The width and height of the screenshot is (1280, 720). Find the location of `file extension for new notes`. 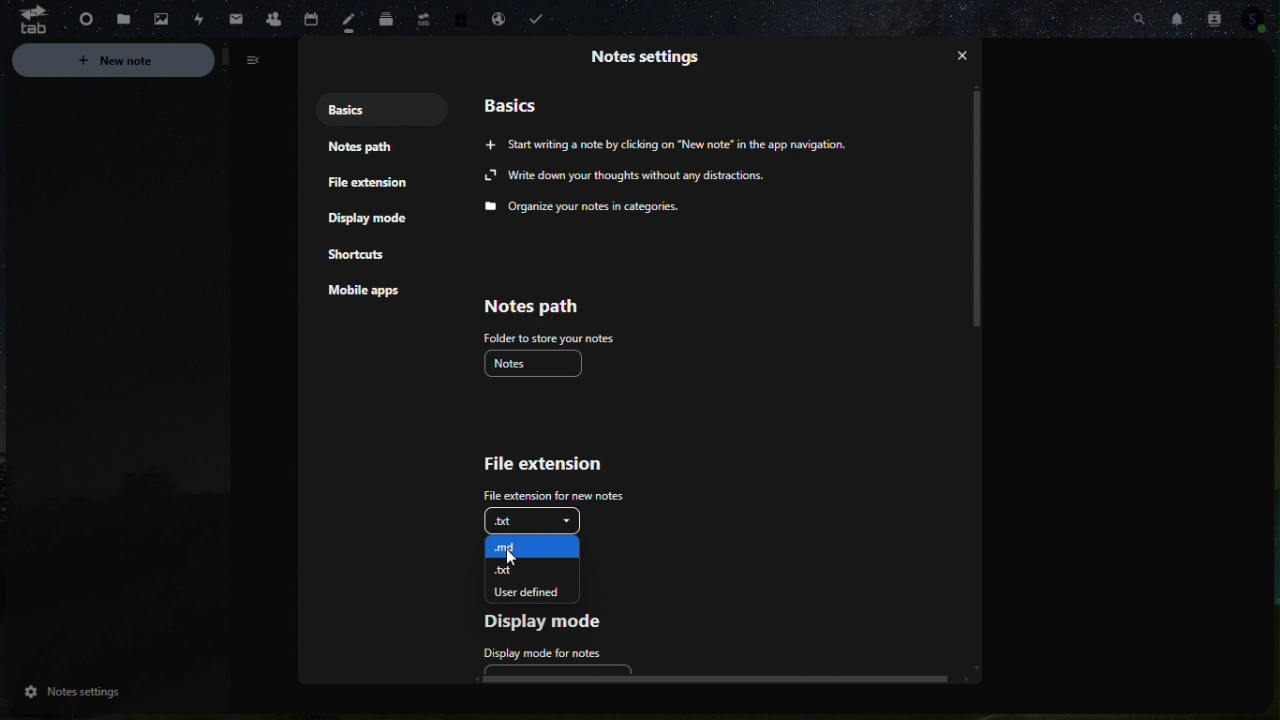

file extension for new notes is located at coordinates (551, 494).